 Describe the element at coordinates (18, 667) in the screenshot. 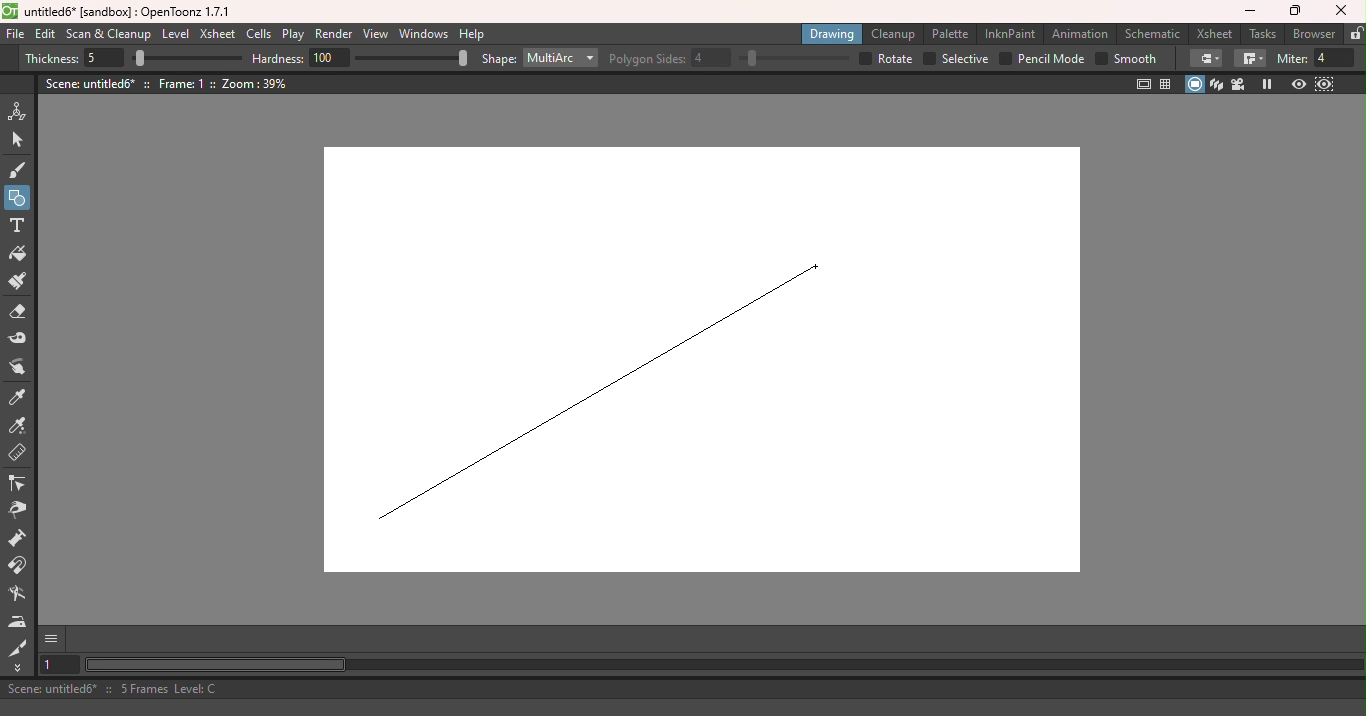

I see `More tools` at that location.